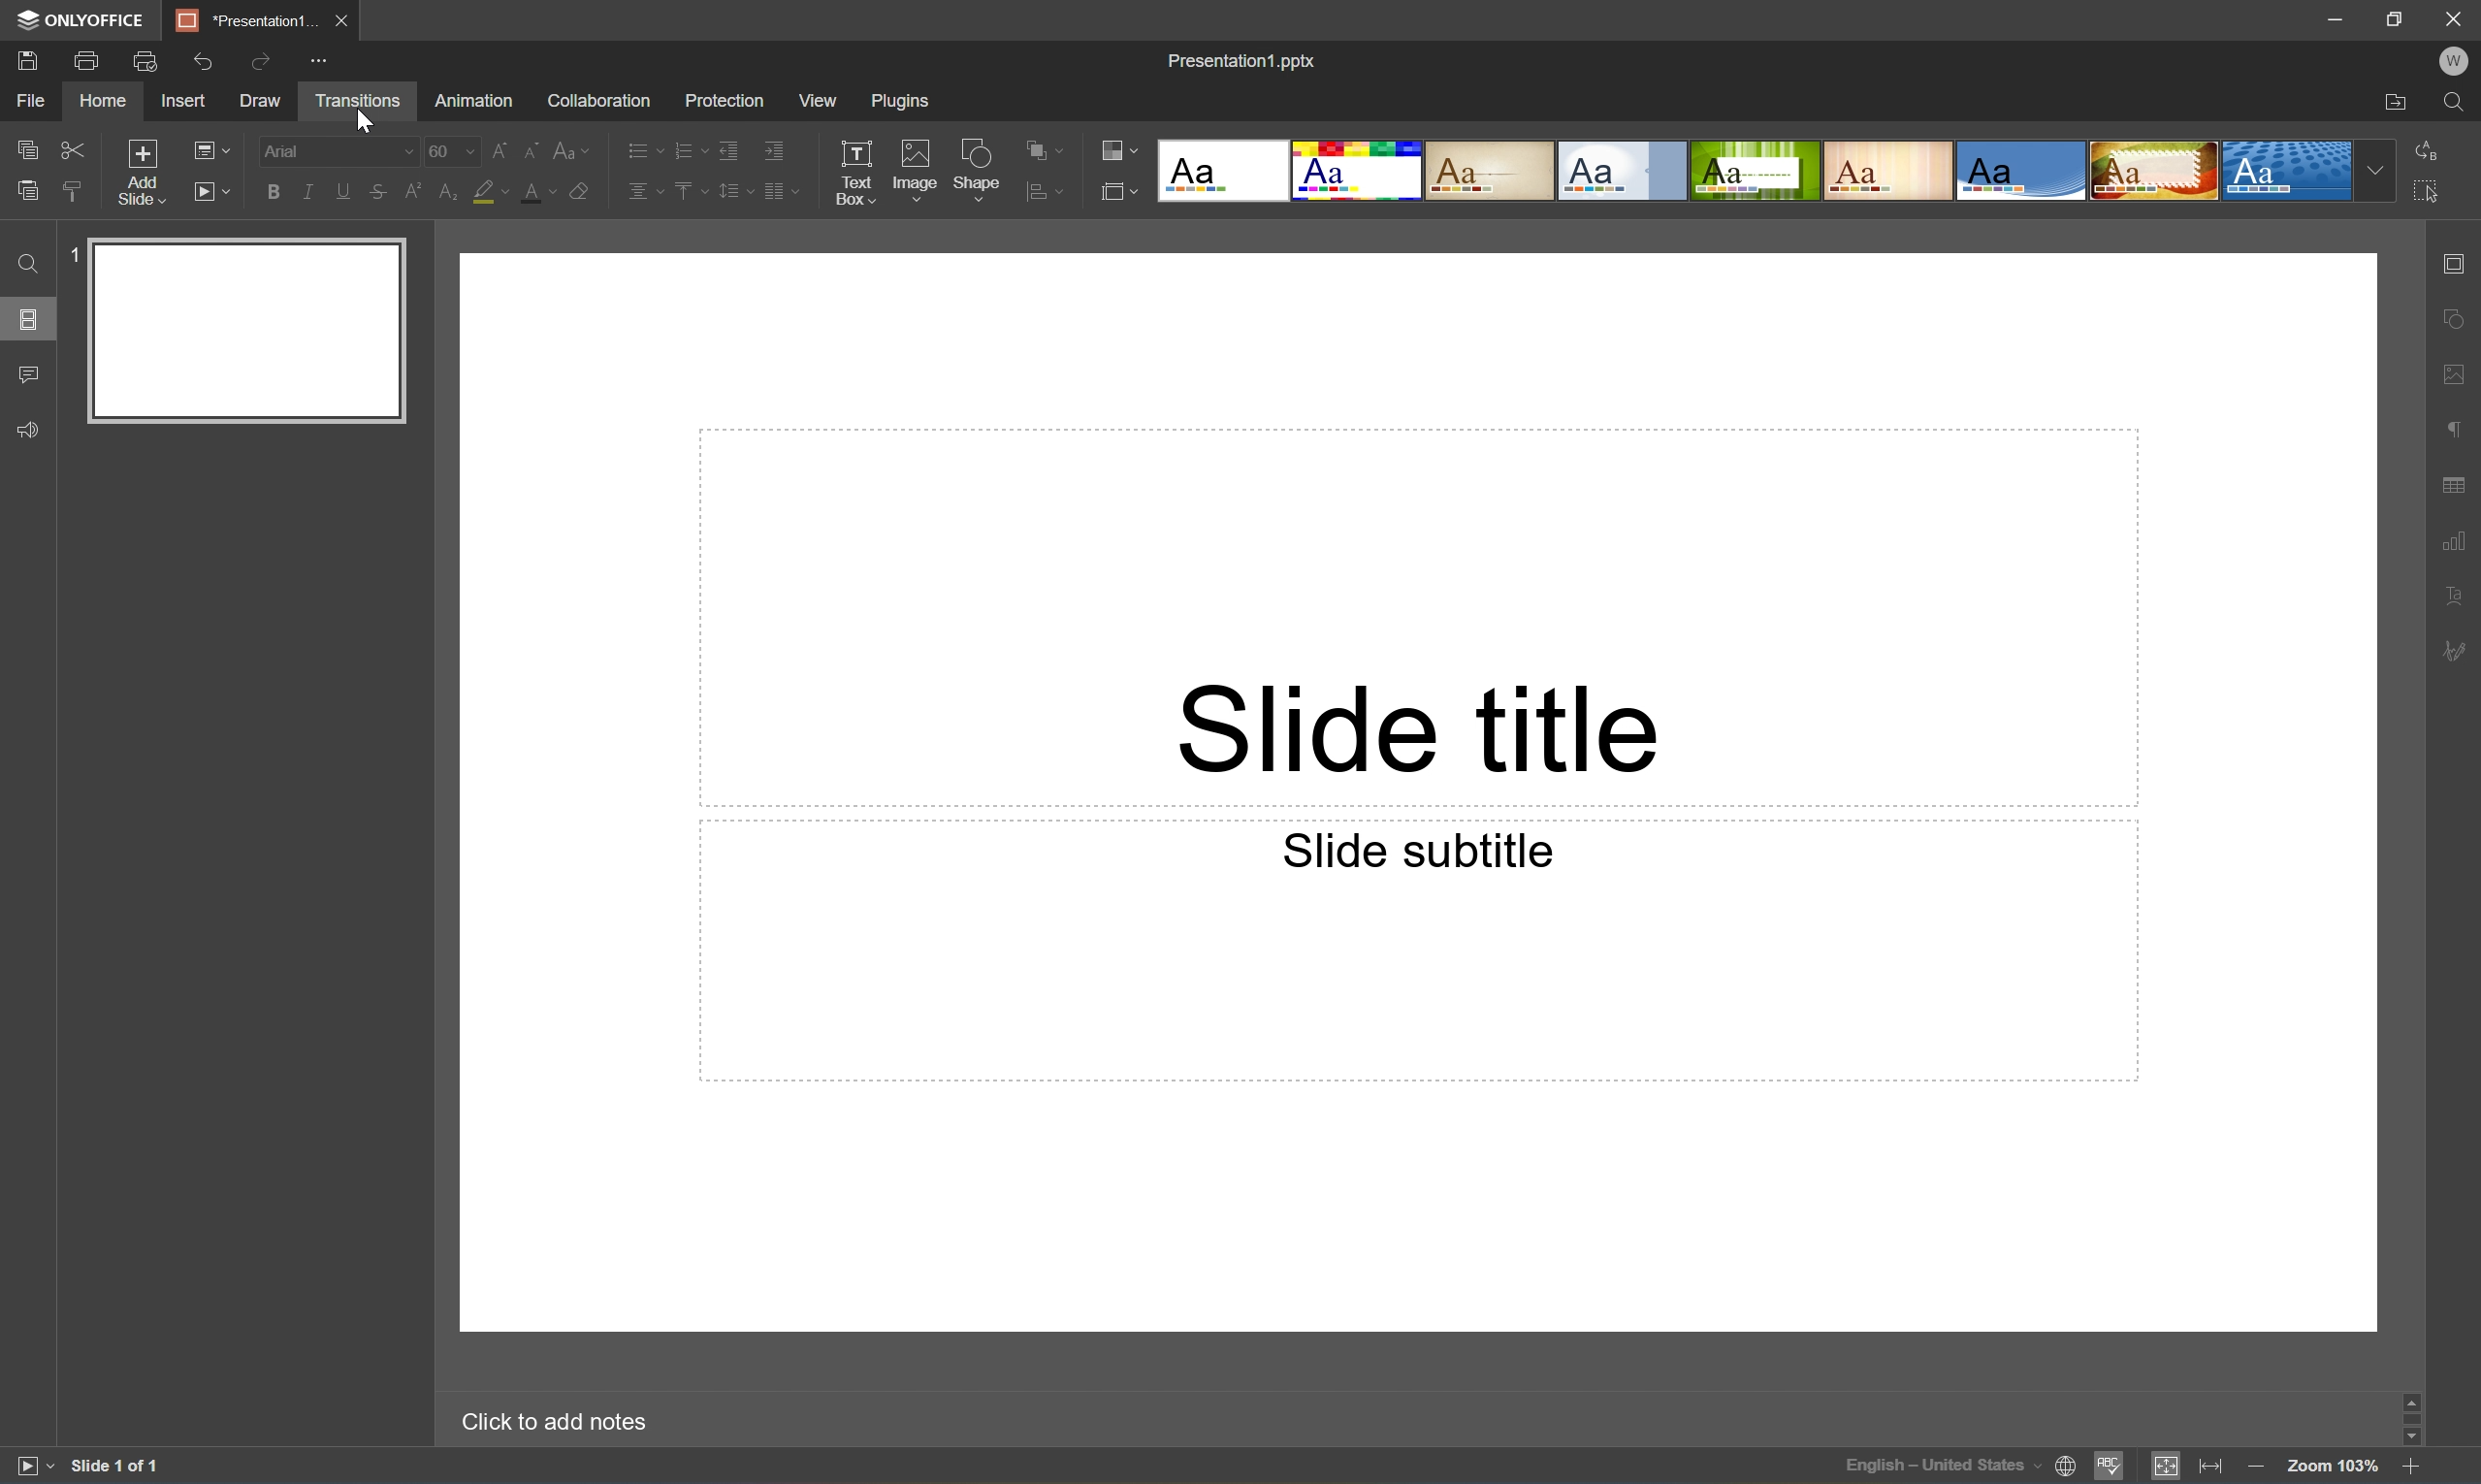  Describe the element at coordinates (445, 149) in the screenshot. I see `60` at that location.